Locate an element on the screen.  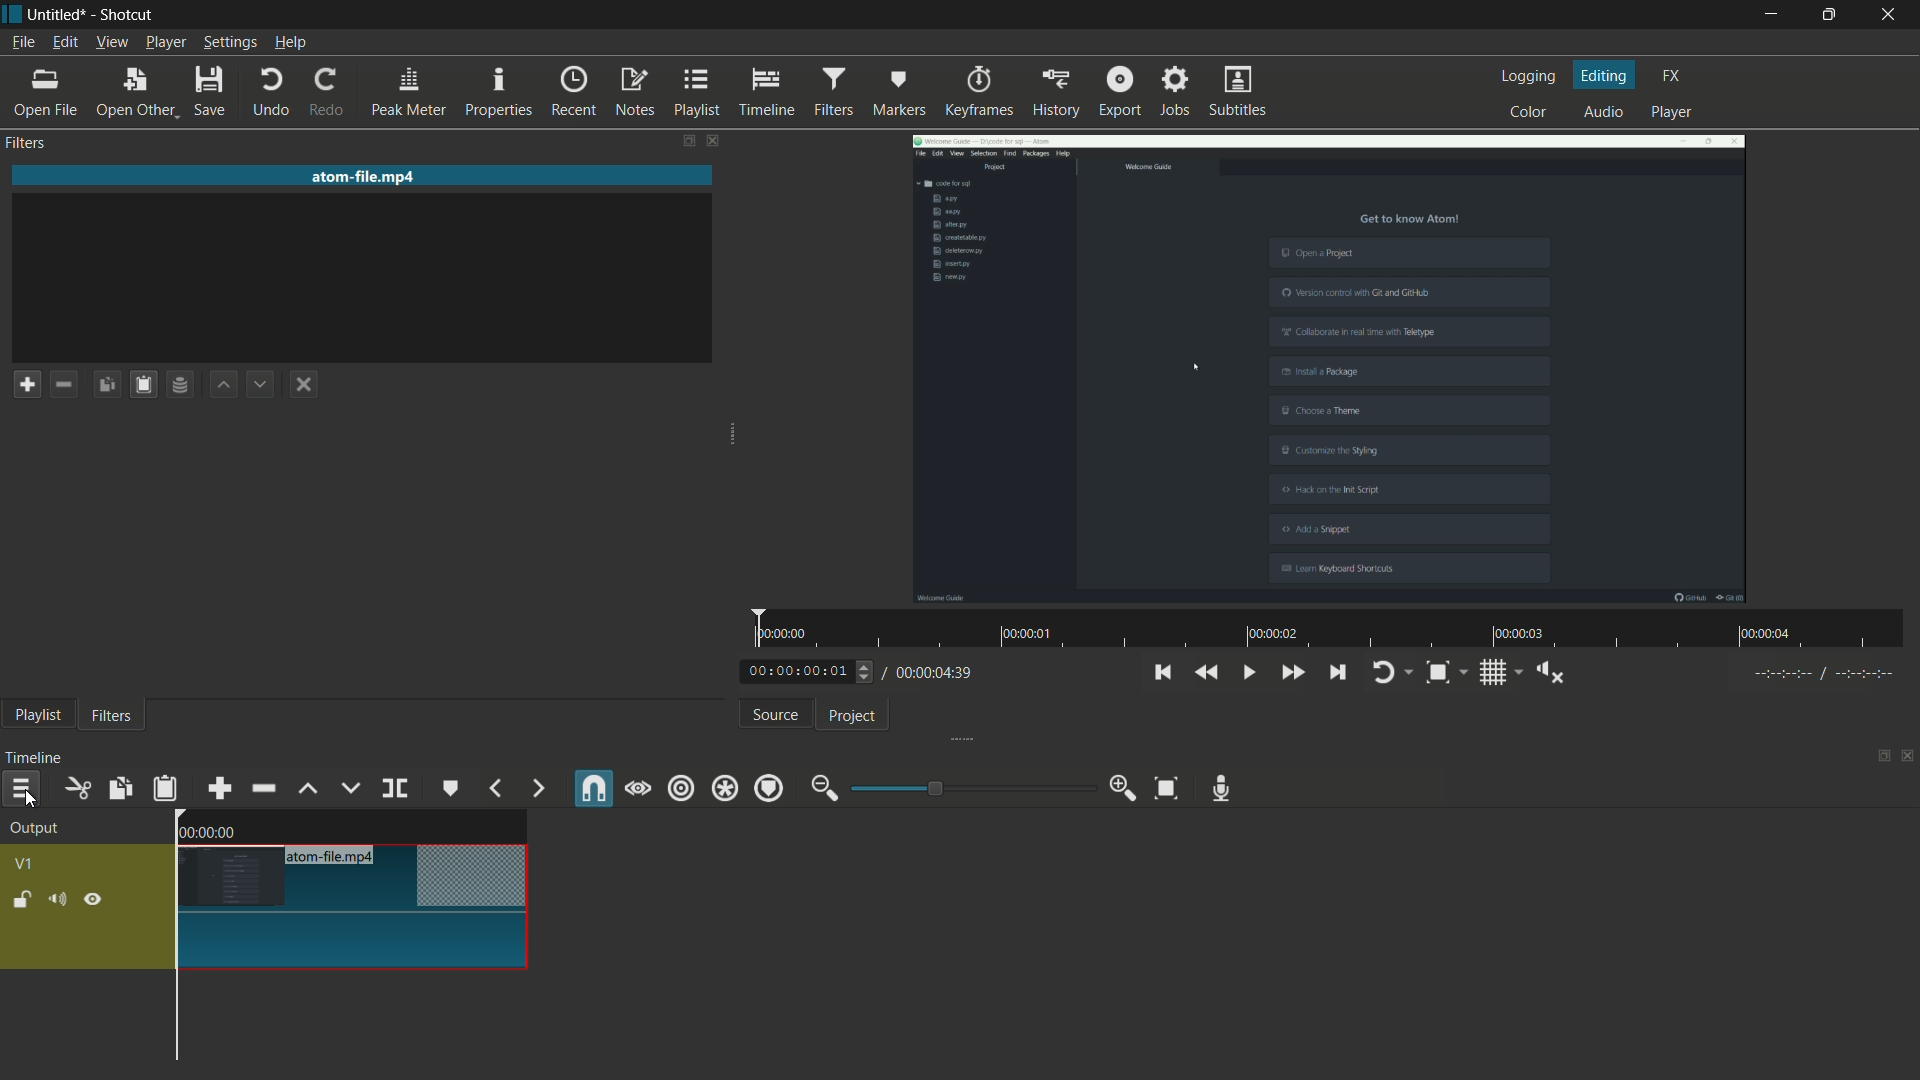
app name is located at coordinates (130, 16).